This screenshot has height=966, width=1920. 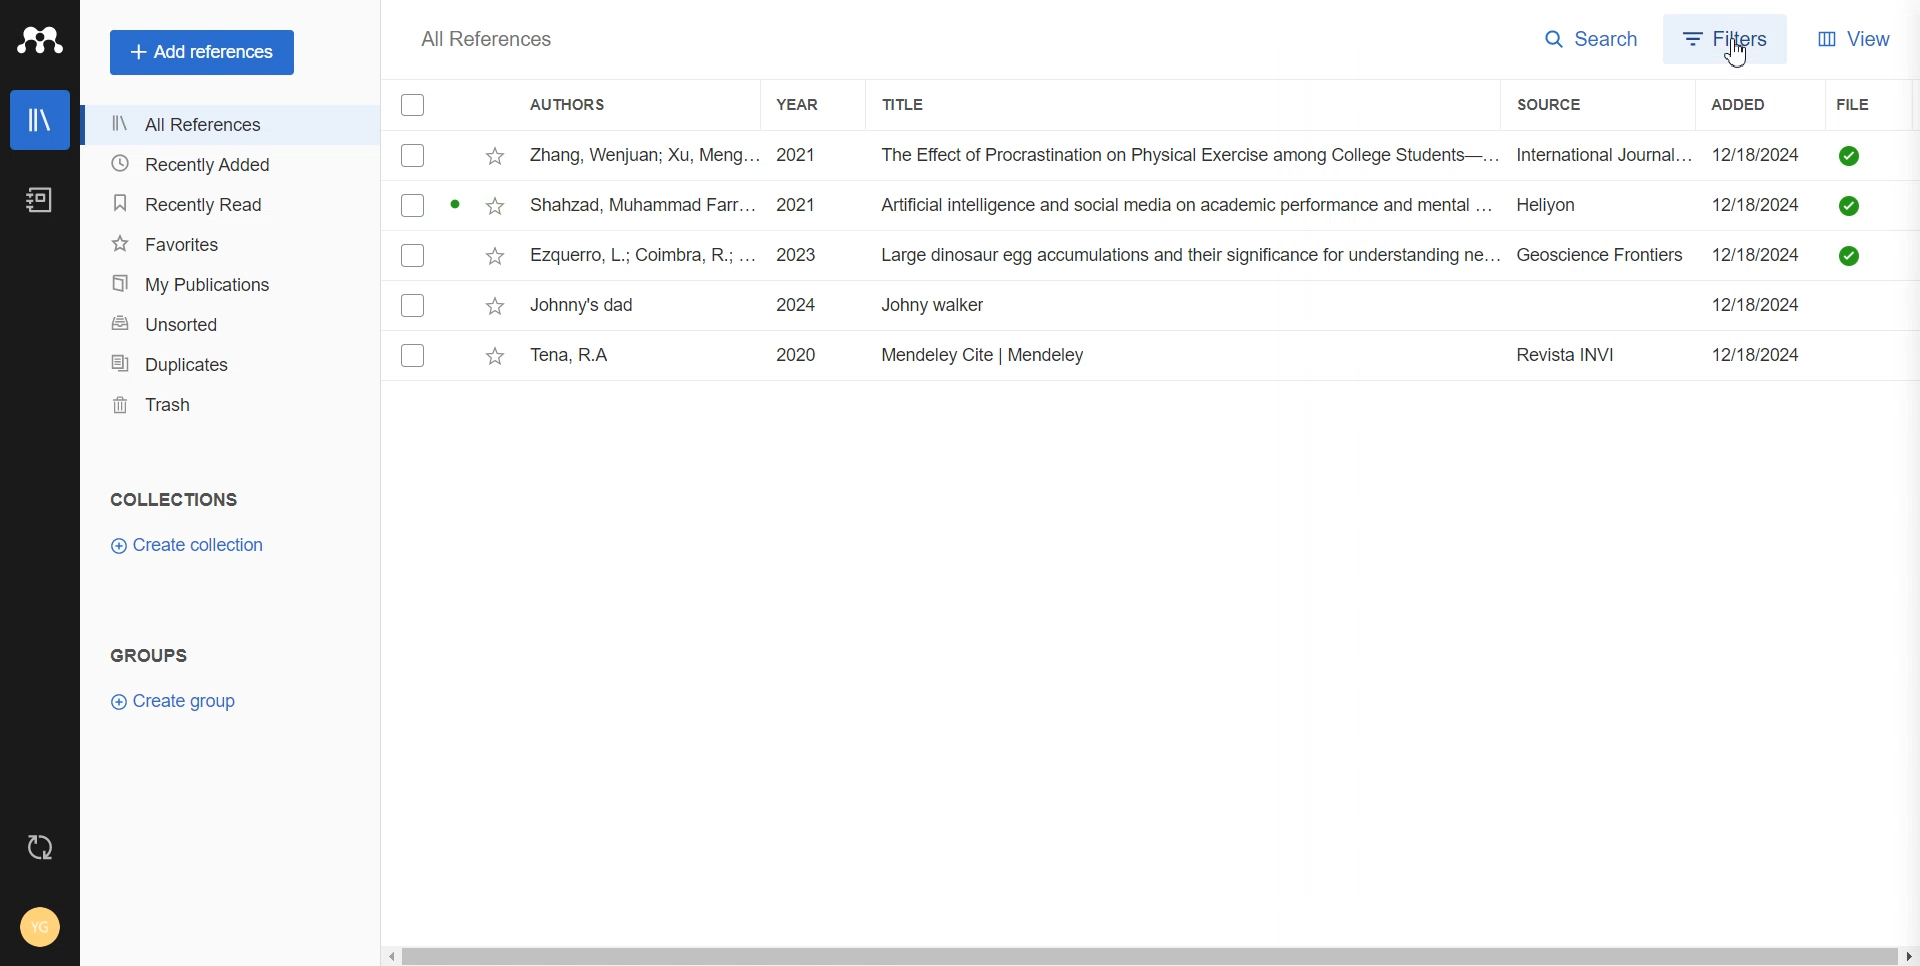 What do you see at coordinates (39, 200) in the screenshot?
I see `Notebook` at bounding box center [39, 200].